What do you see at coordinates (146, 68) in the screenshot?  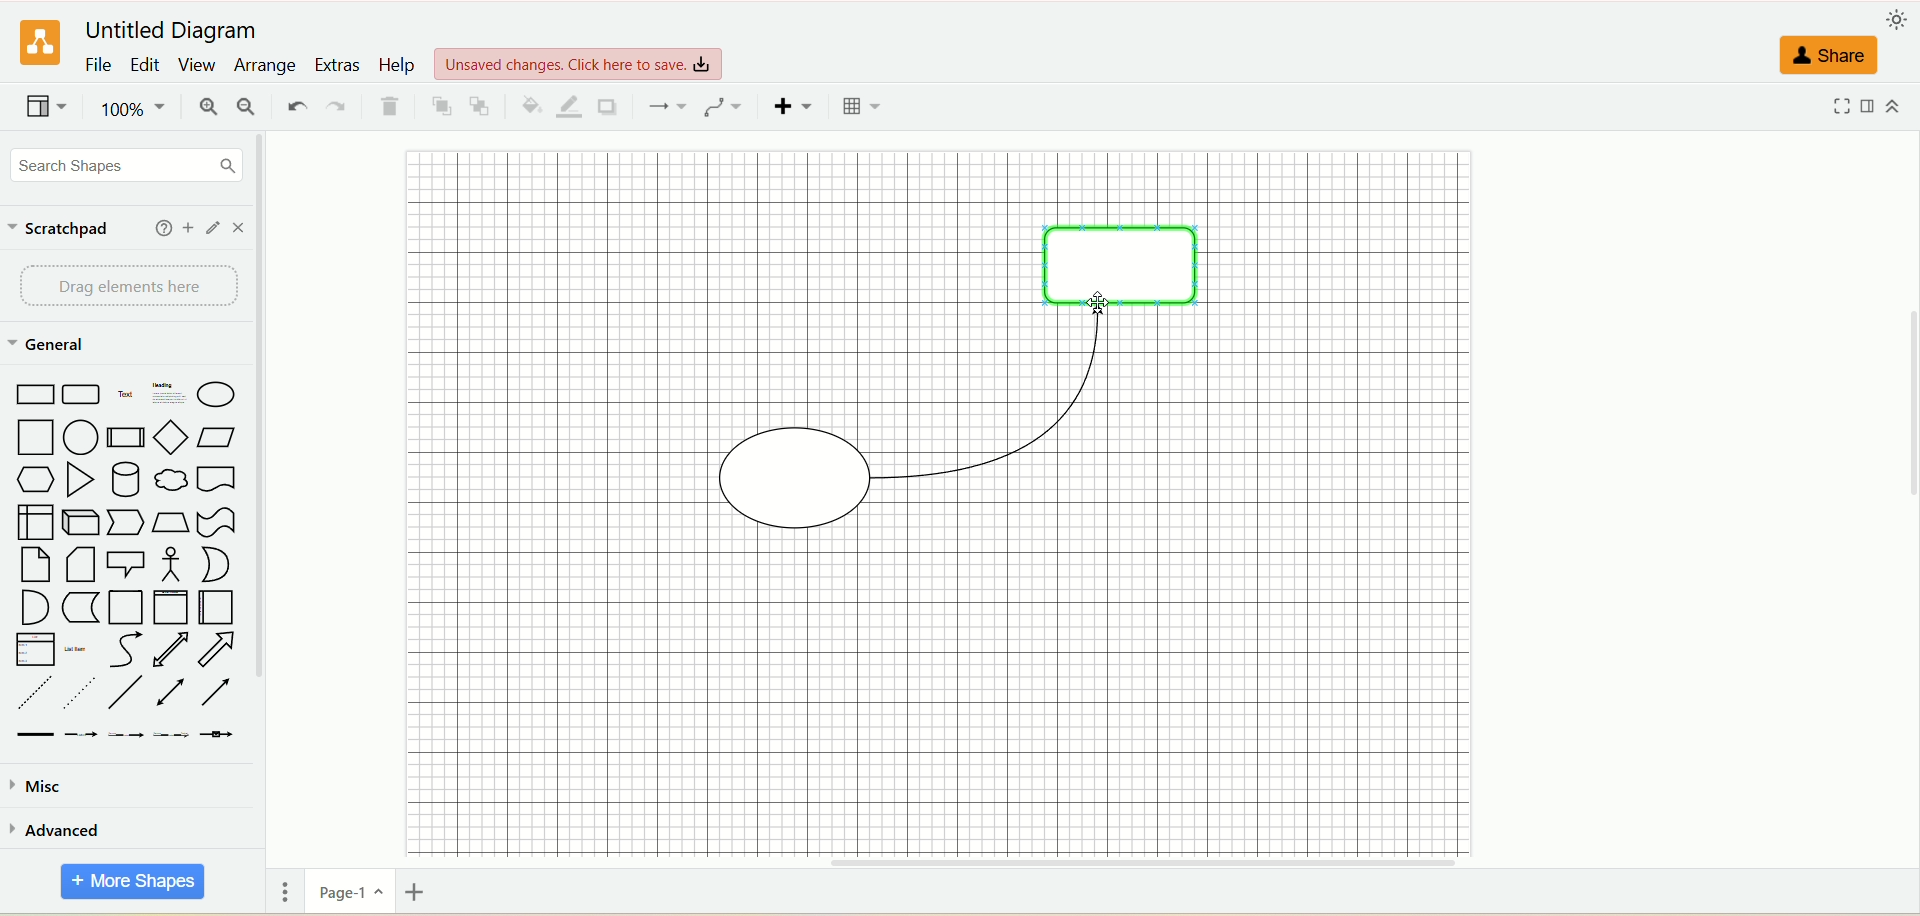 I see `edit` at bounding box center [146, 68].